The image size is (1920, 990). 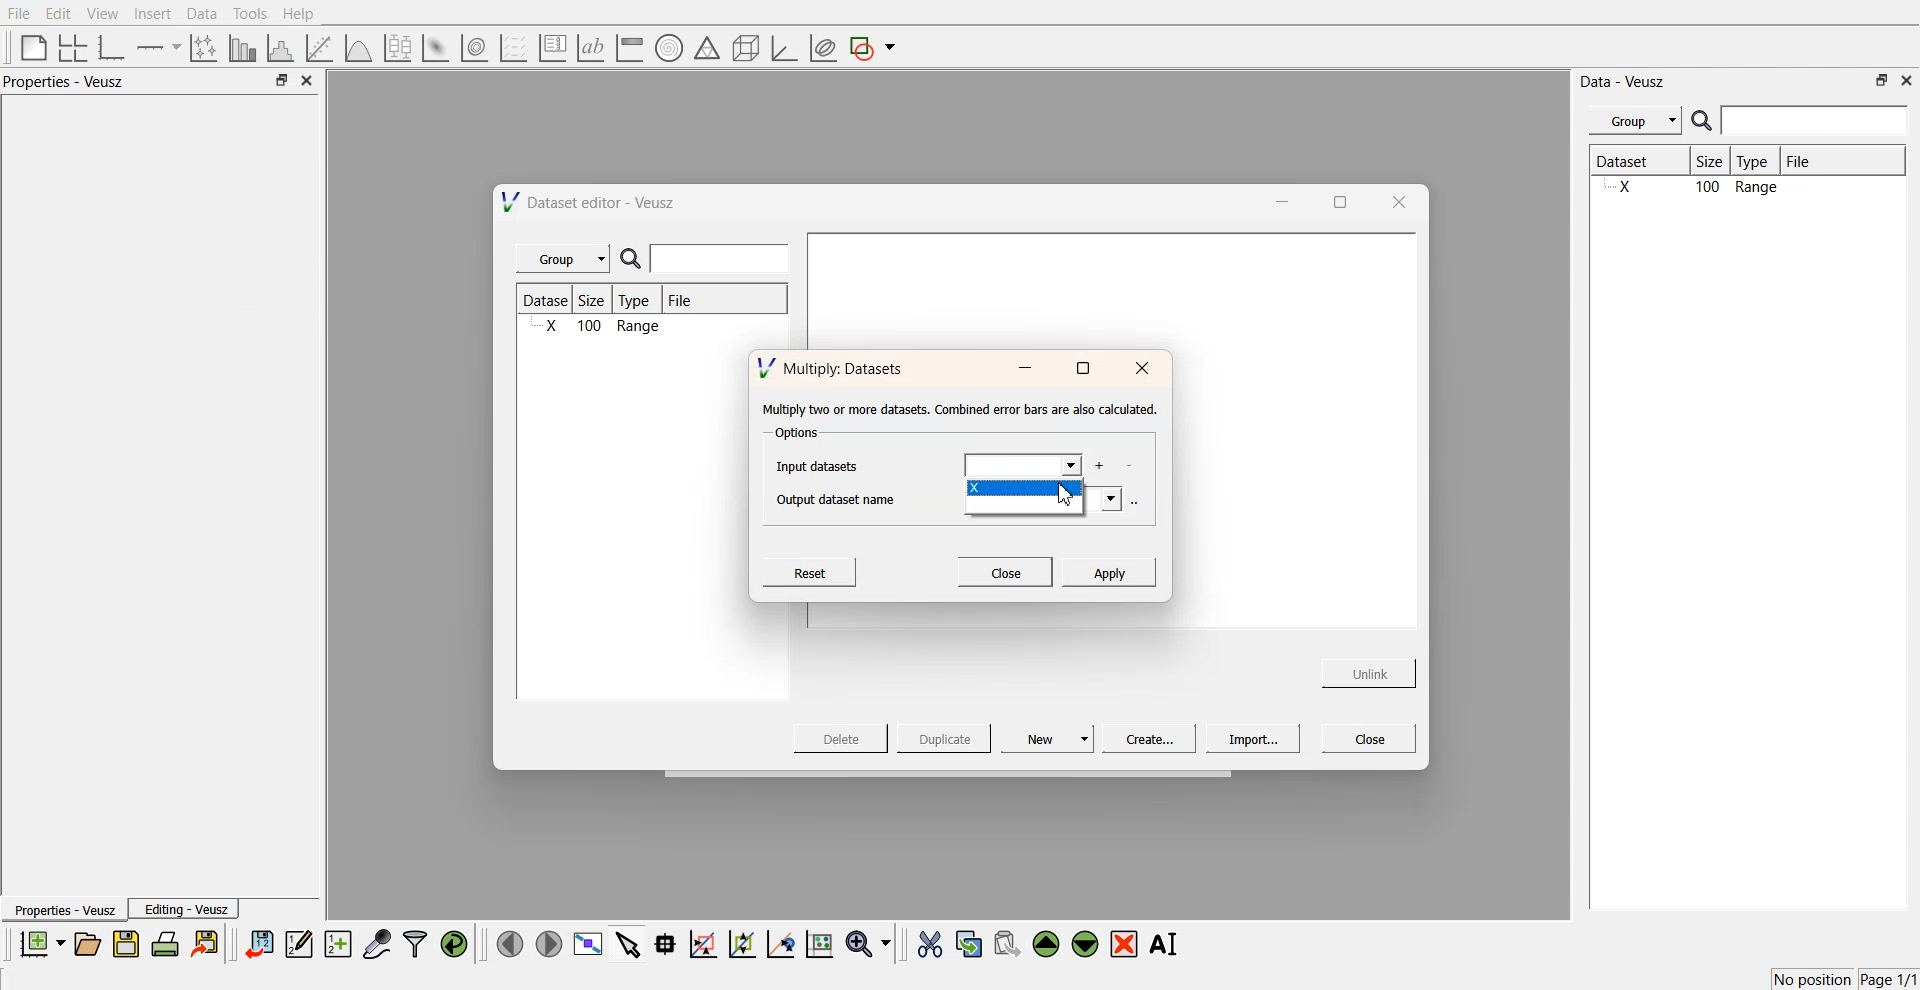 I want to click on close, so click(x=1397, y=201).